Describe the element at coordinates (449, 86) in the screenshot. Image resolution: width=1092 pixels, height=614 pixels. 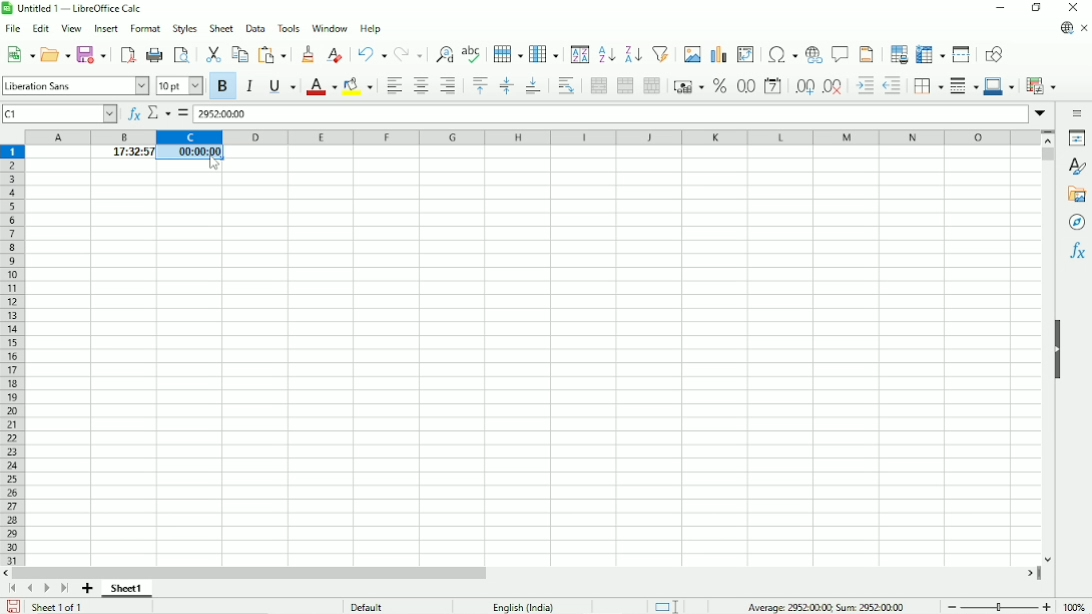
I see `Align right` at that location.